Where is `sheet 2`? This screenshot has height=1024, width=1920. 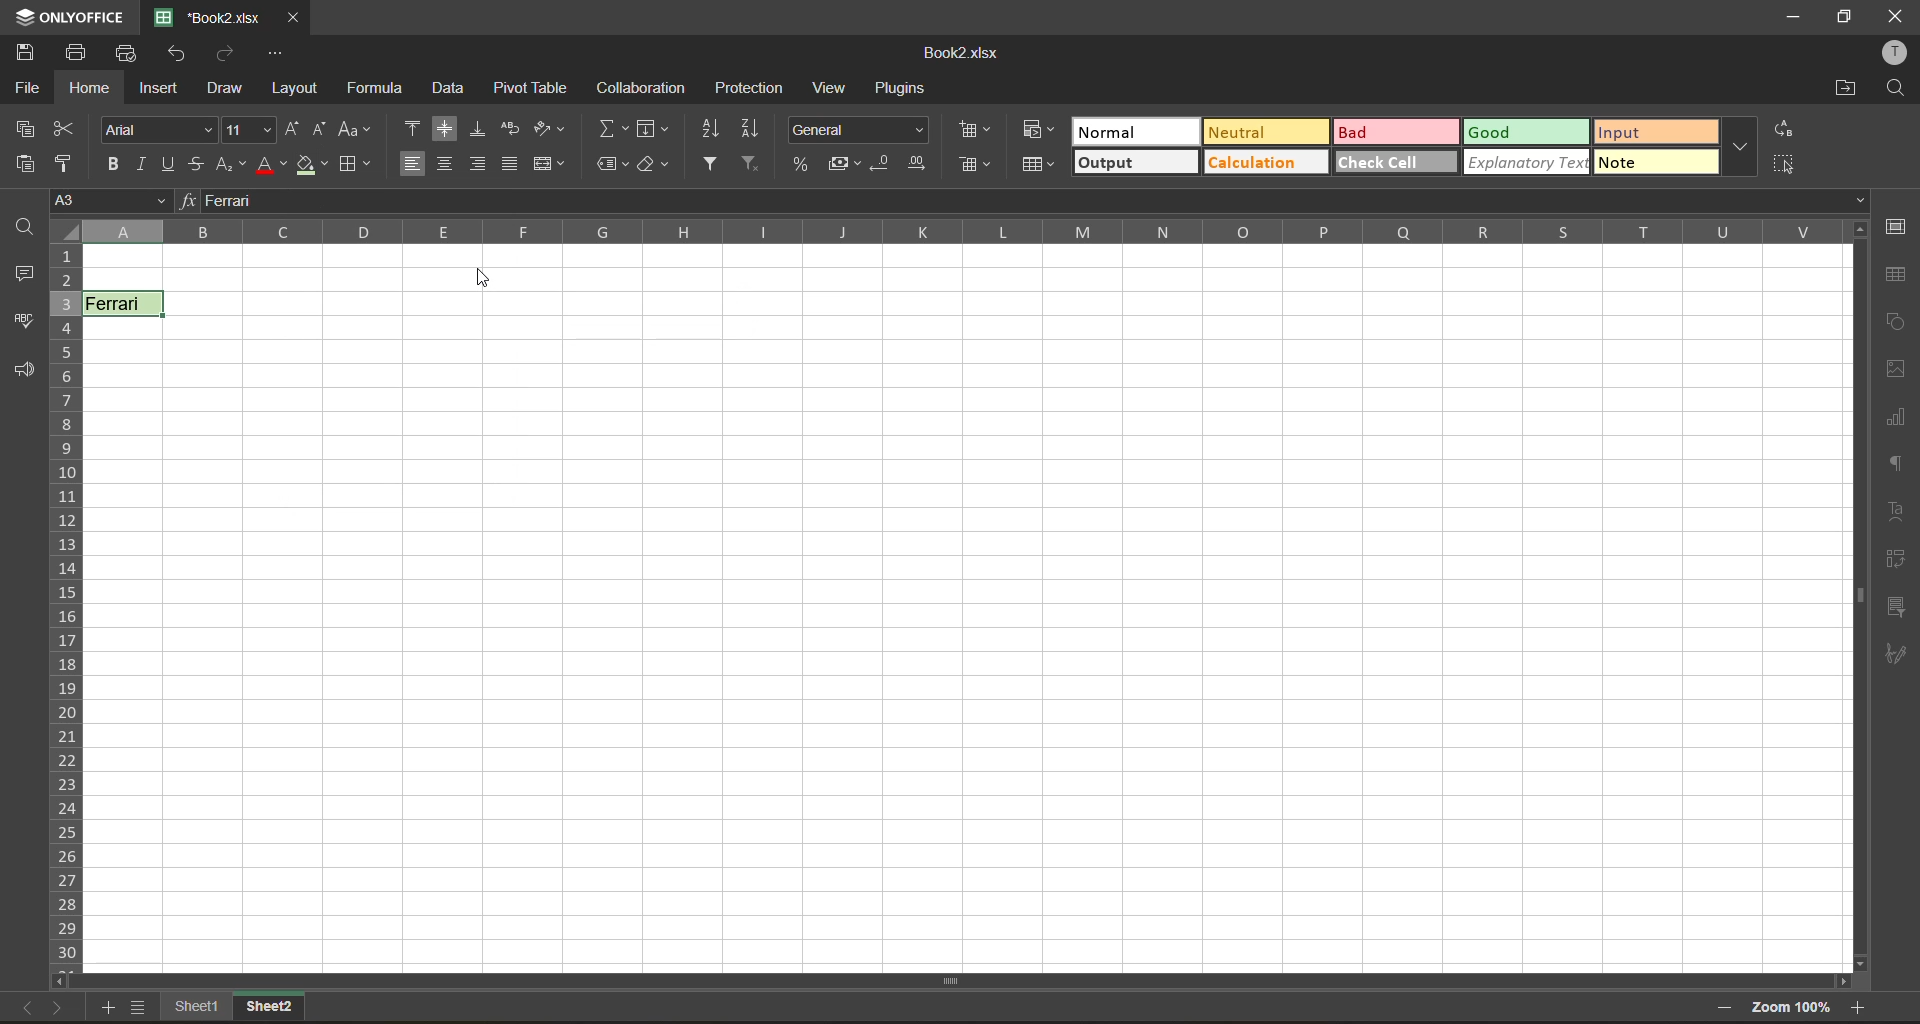
sheet 2 is located at coordinates (267, 1009).